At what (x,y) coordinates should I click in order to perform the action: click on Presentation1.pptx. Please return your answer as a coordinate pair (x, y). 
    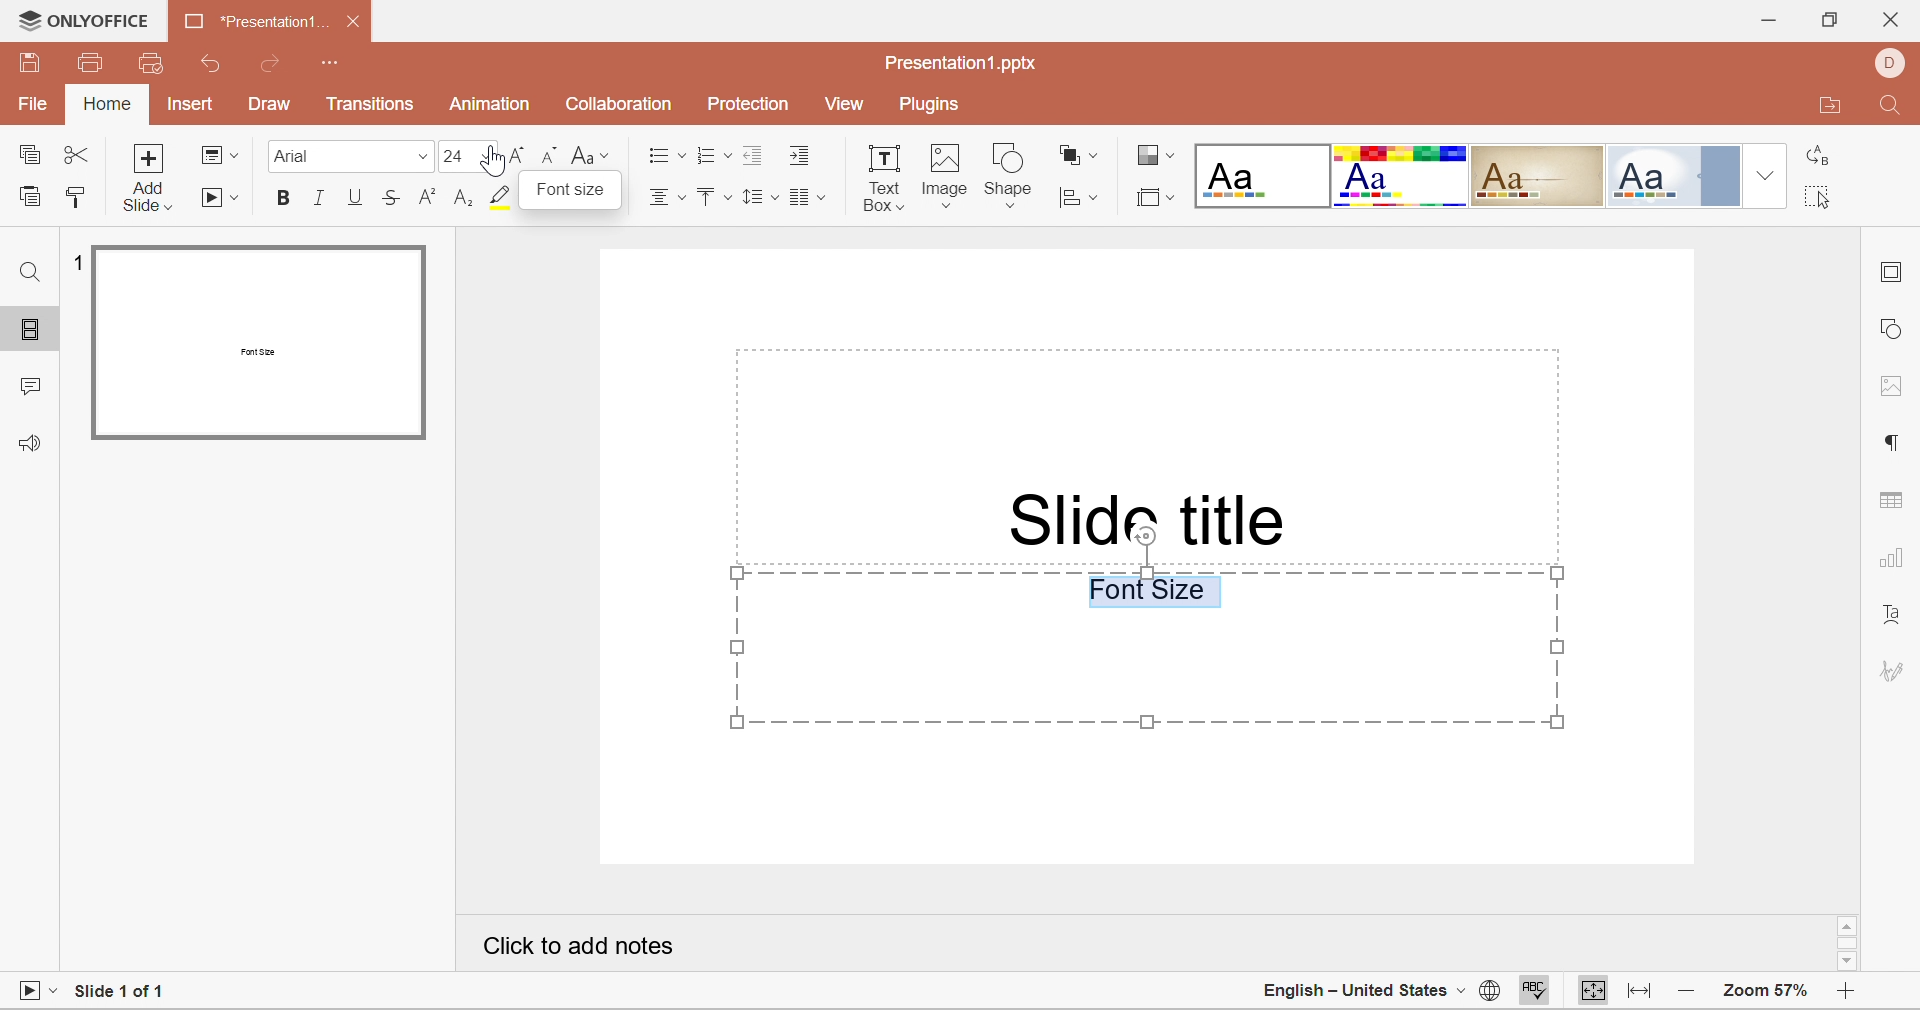
    Looking at the image, I should click on (961, 64).